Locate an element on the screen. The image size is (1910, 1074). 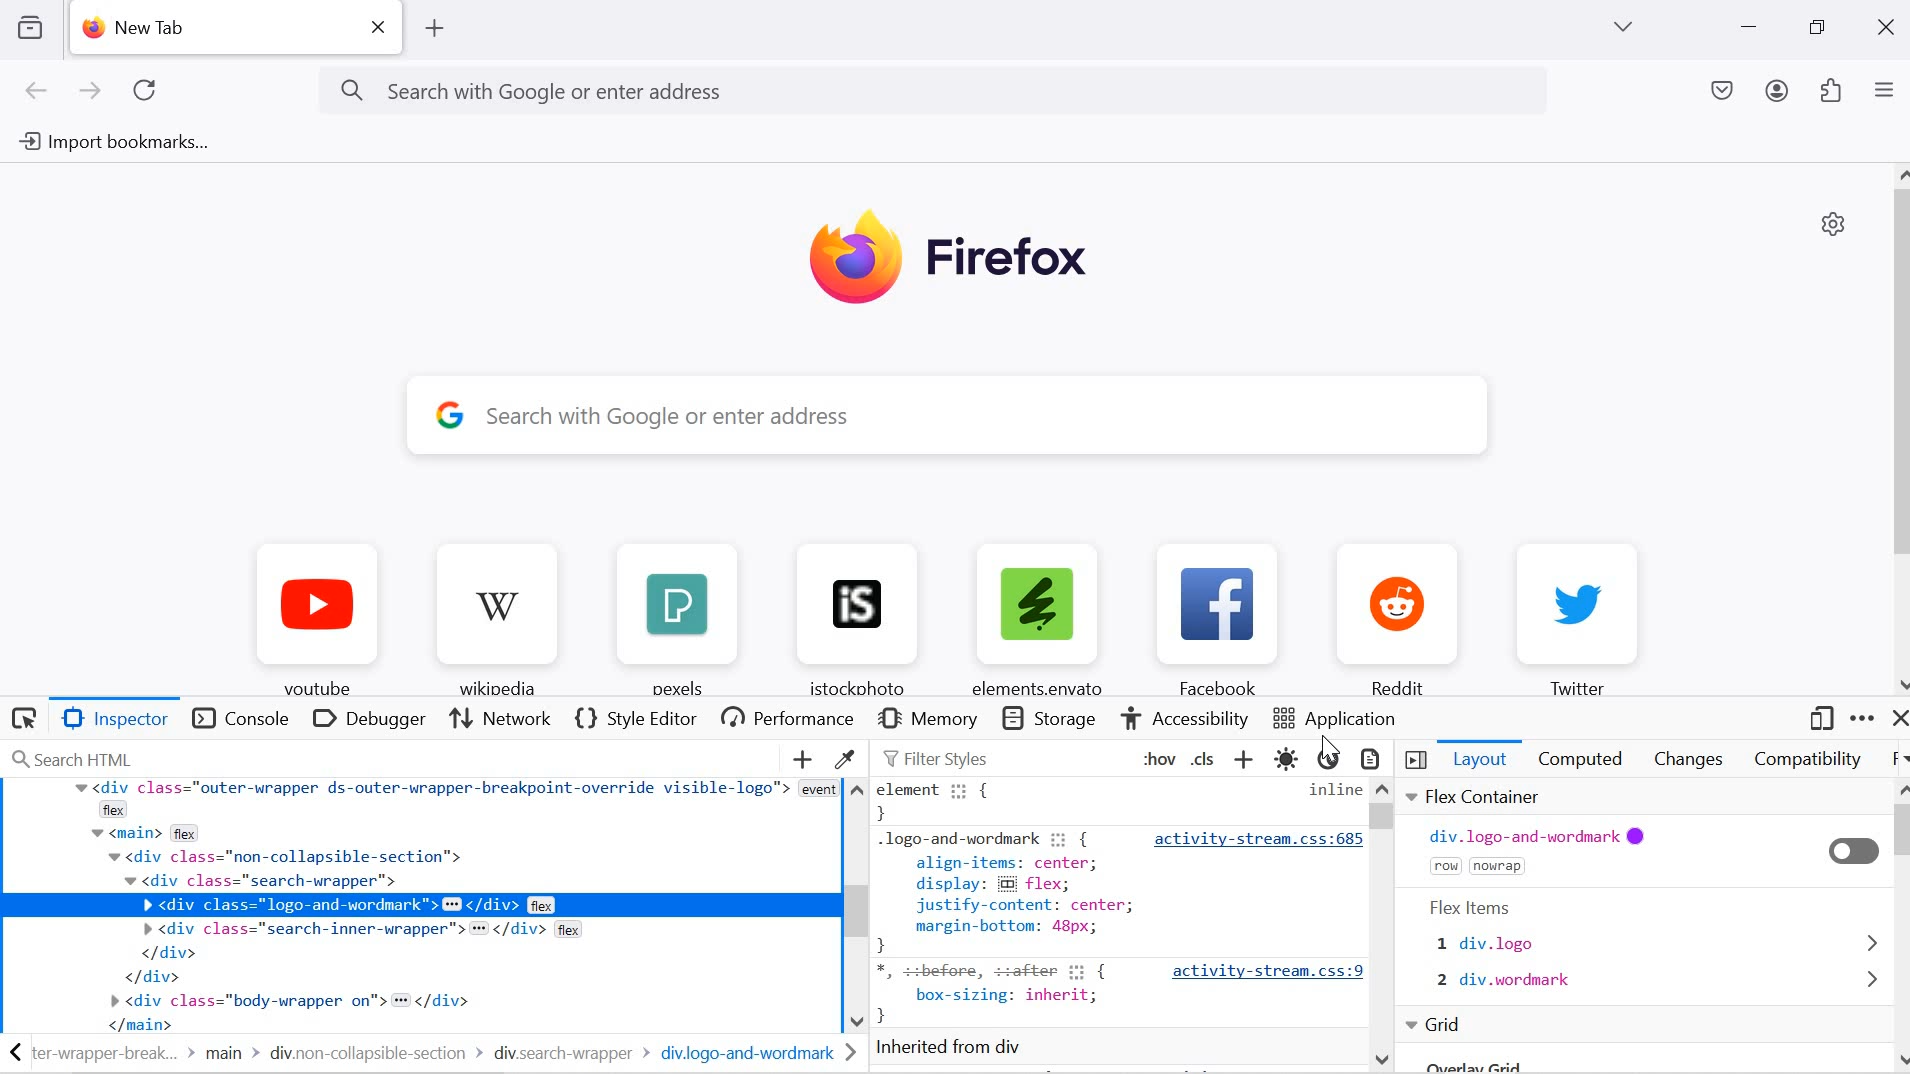
style editor is located at coordinates (633, 718).